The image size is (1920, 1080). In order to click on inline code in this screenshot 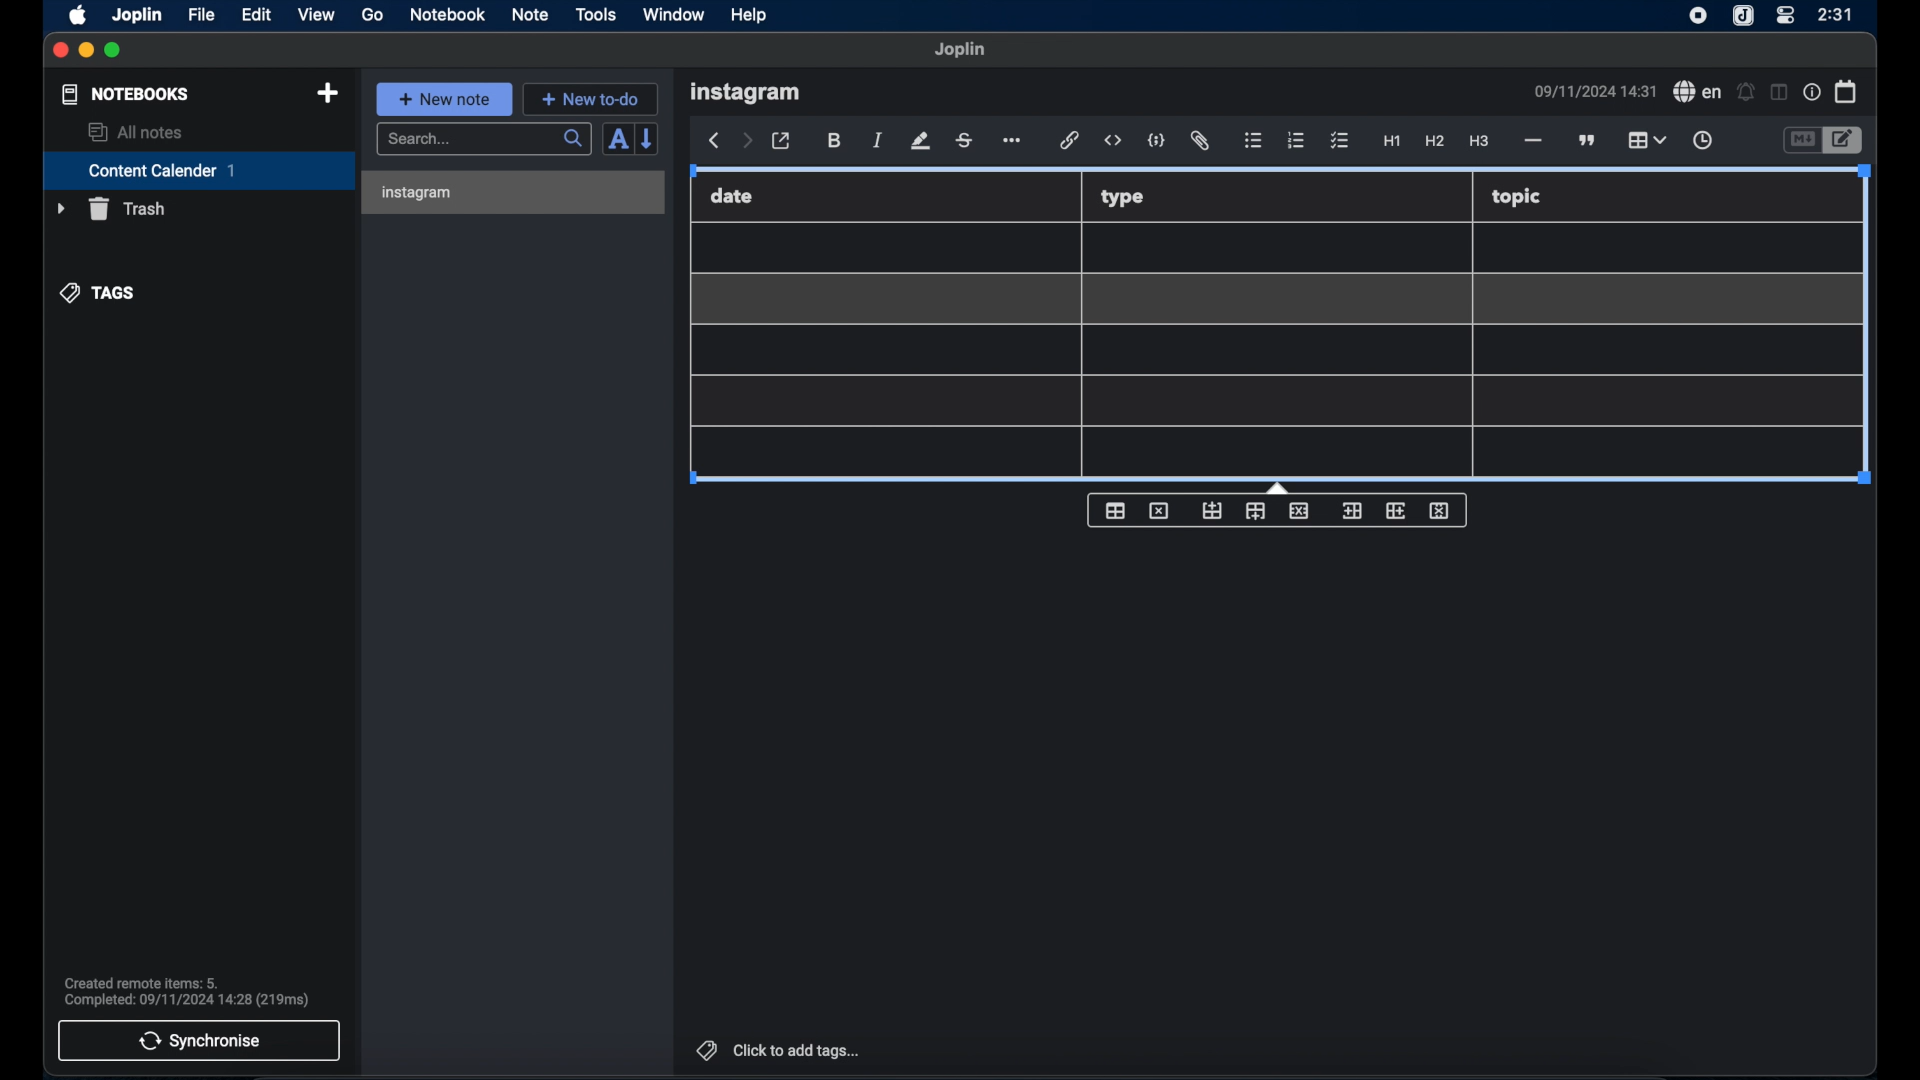, I will do `click(1113, 141)`.